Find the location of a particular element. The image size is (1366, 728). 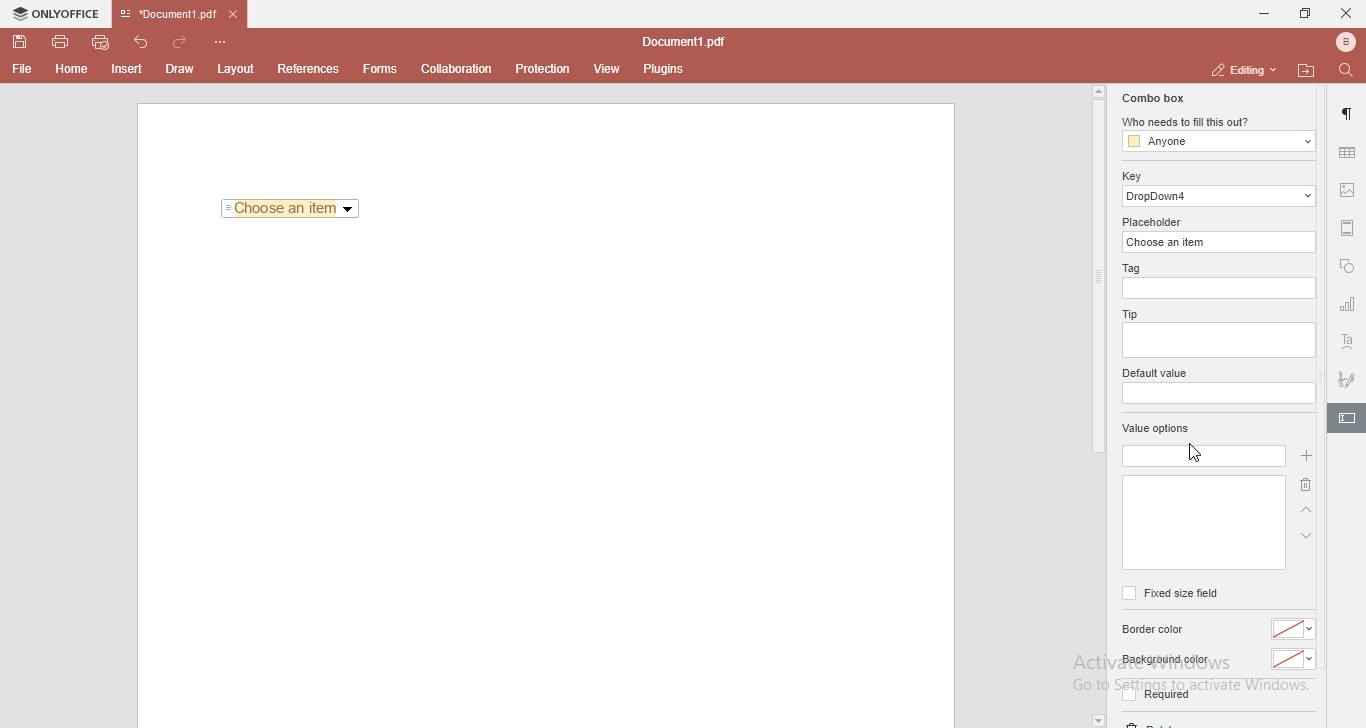

choose an item is located at coordinates (1221, 241).